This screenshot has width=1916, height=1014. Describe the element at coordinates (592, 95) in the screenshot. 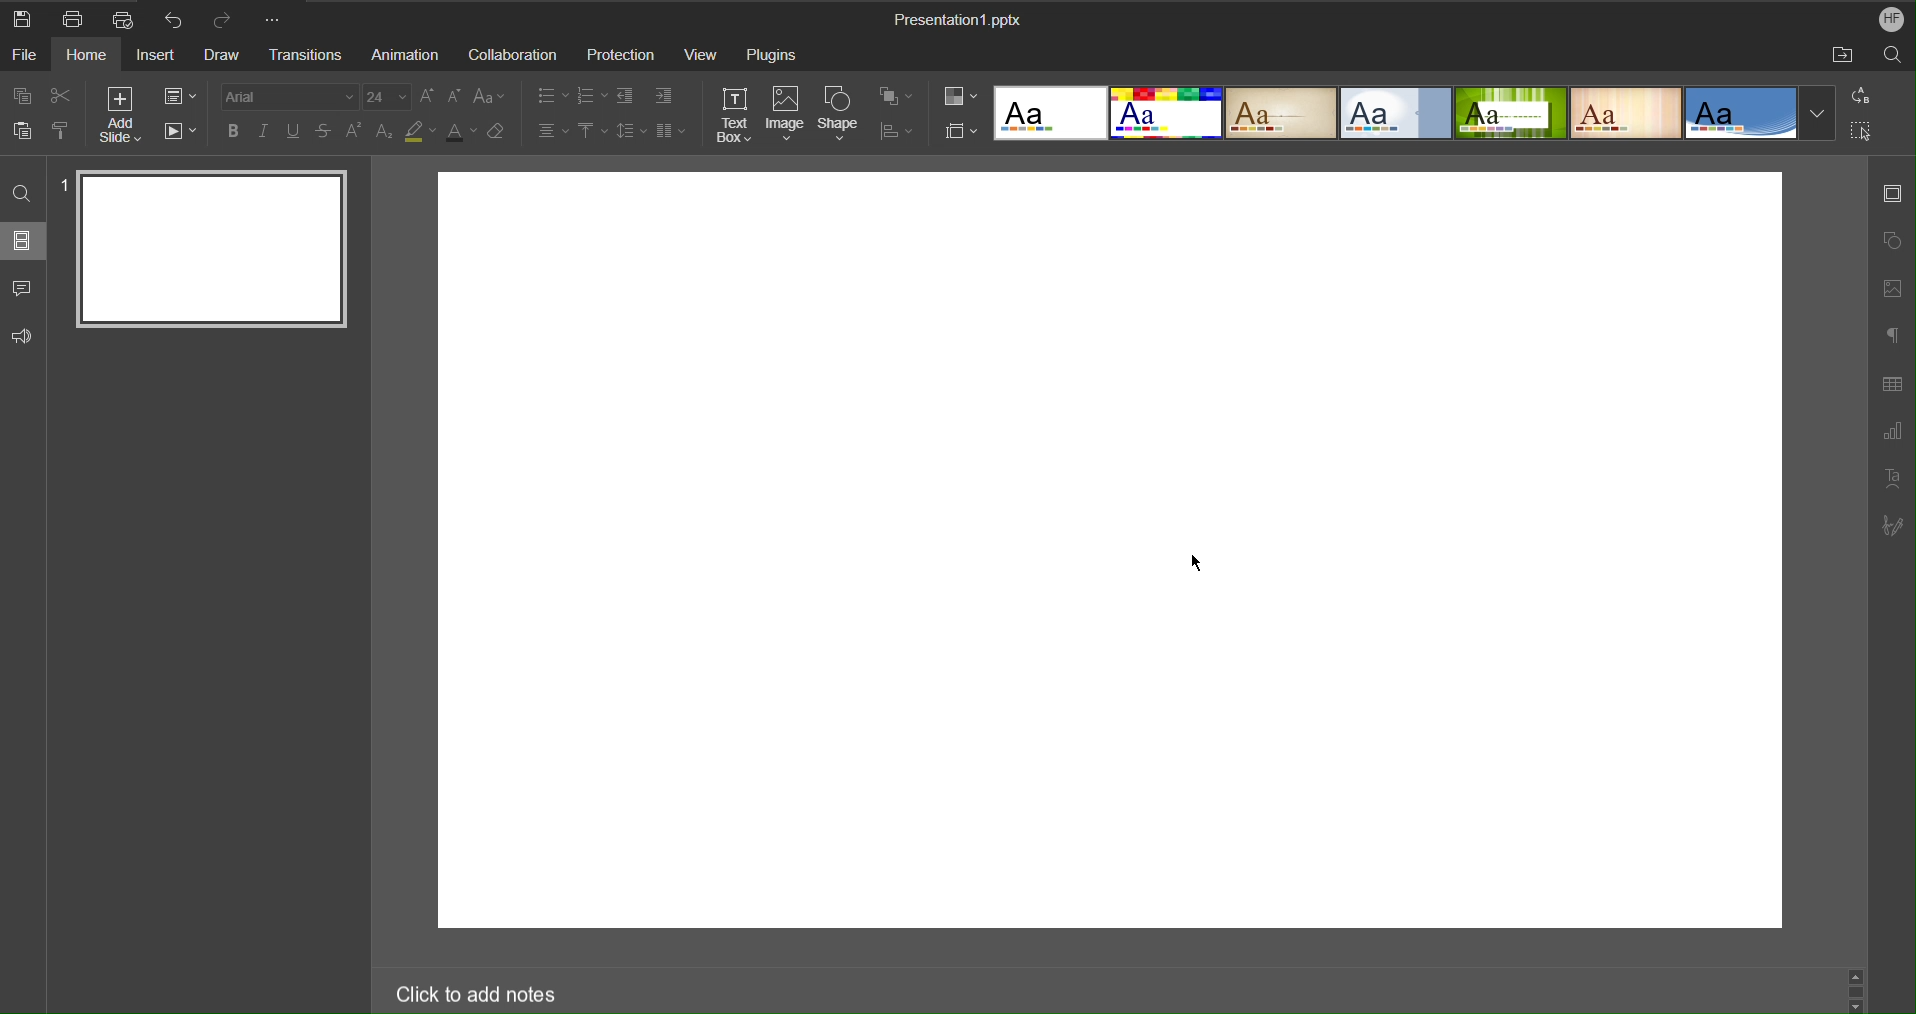

I see `Numbered List` at that location.